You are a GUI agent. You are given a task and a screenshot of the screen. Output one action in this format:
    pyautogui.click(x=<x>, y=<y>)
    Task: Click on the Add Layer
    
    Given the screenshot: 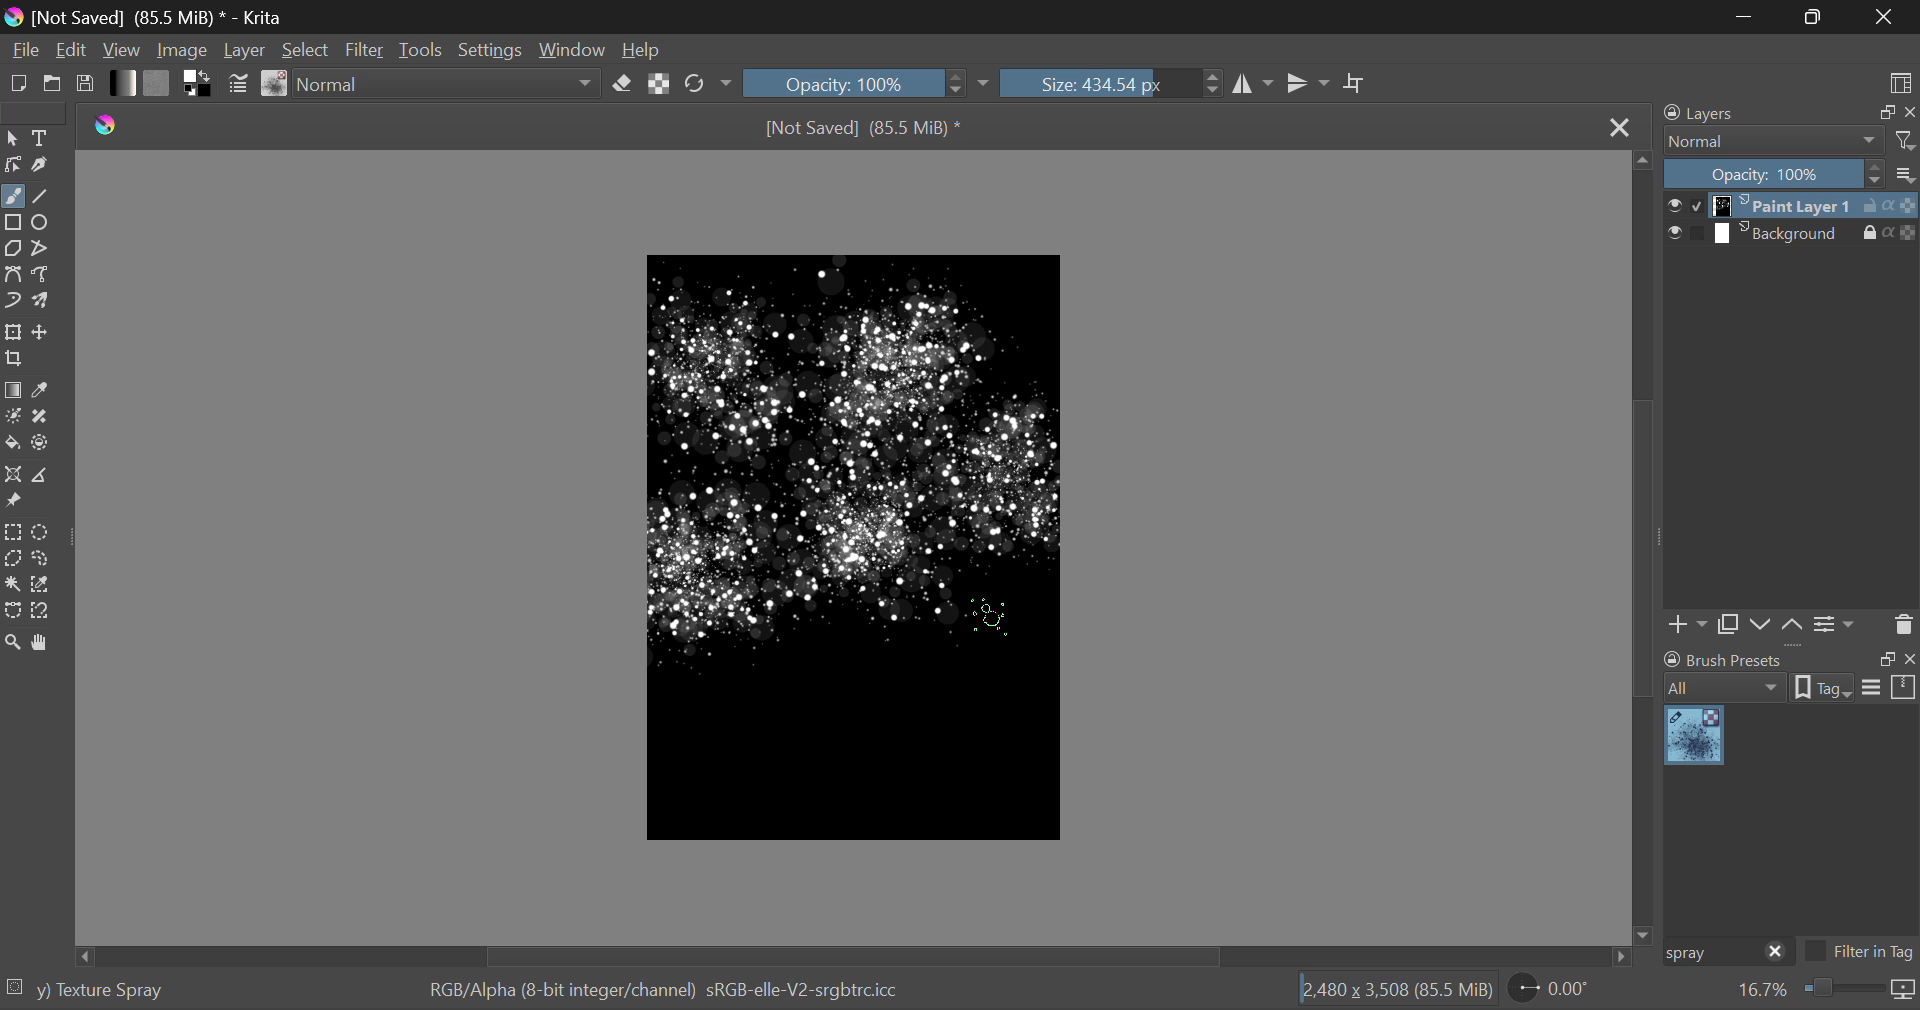 What is the action you would take?
    pyautogui.click(x=1687, y=627)
    